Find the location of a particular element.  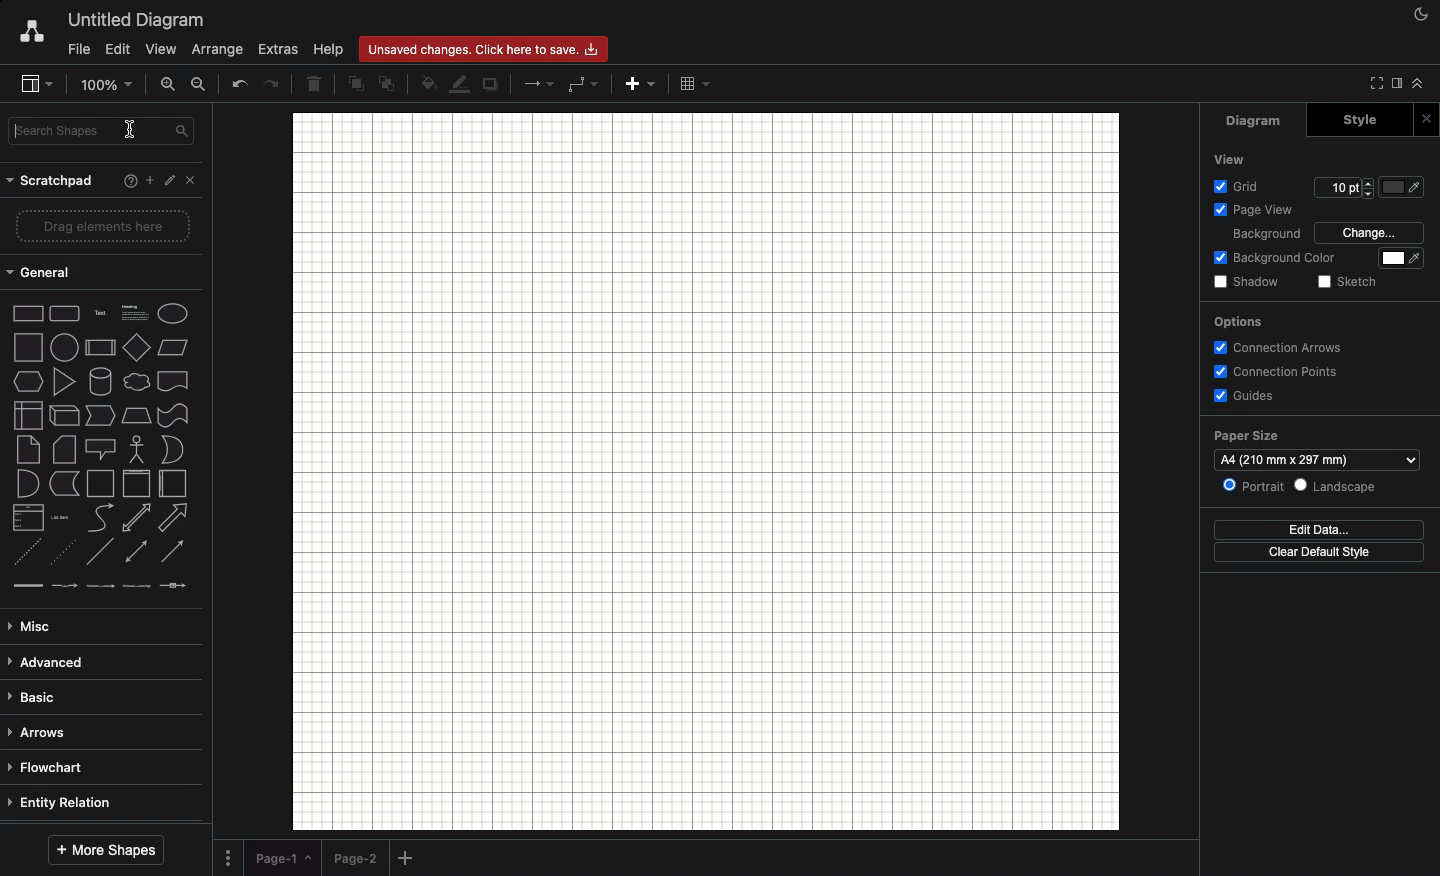

Edit is located at coordinates (116, 48).